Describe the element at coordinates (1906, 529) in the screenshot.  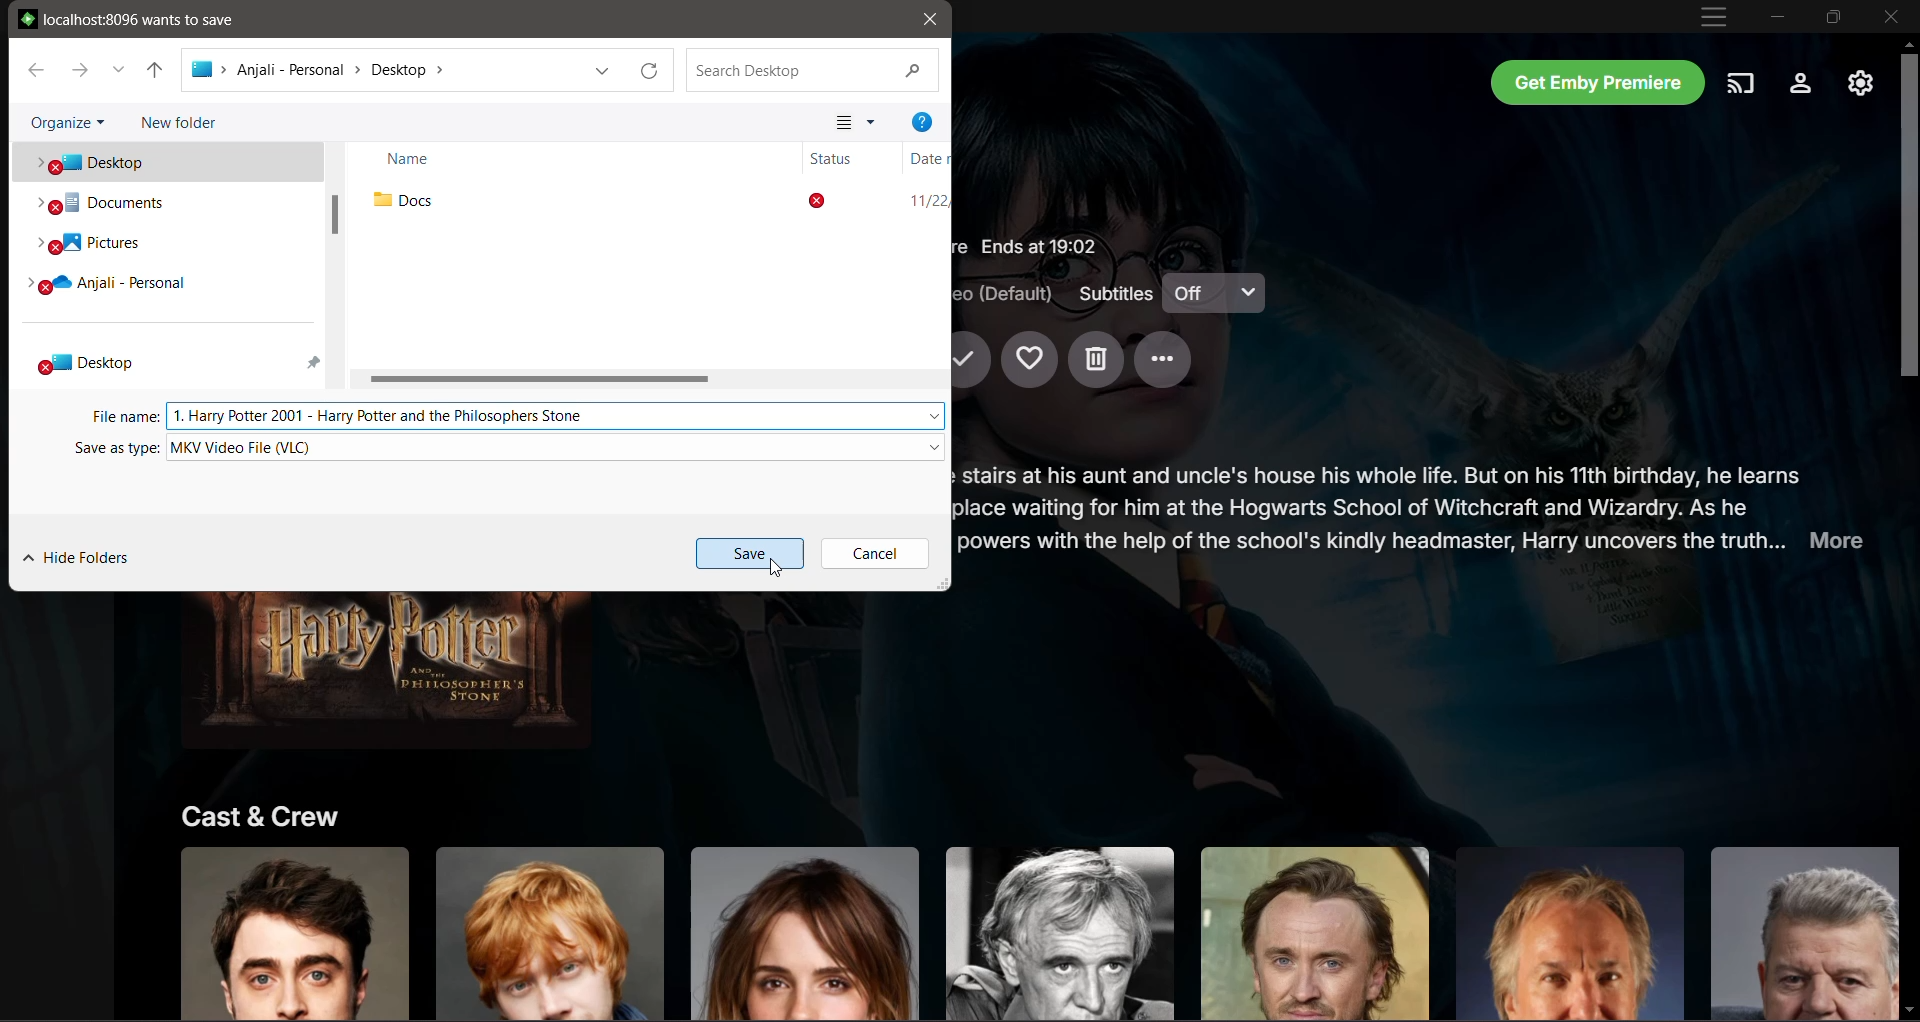
I see `Vertical Scroll Bar` at that location.